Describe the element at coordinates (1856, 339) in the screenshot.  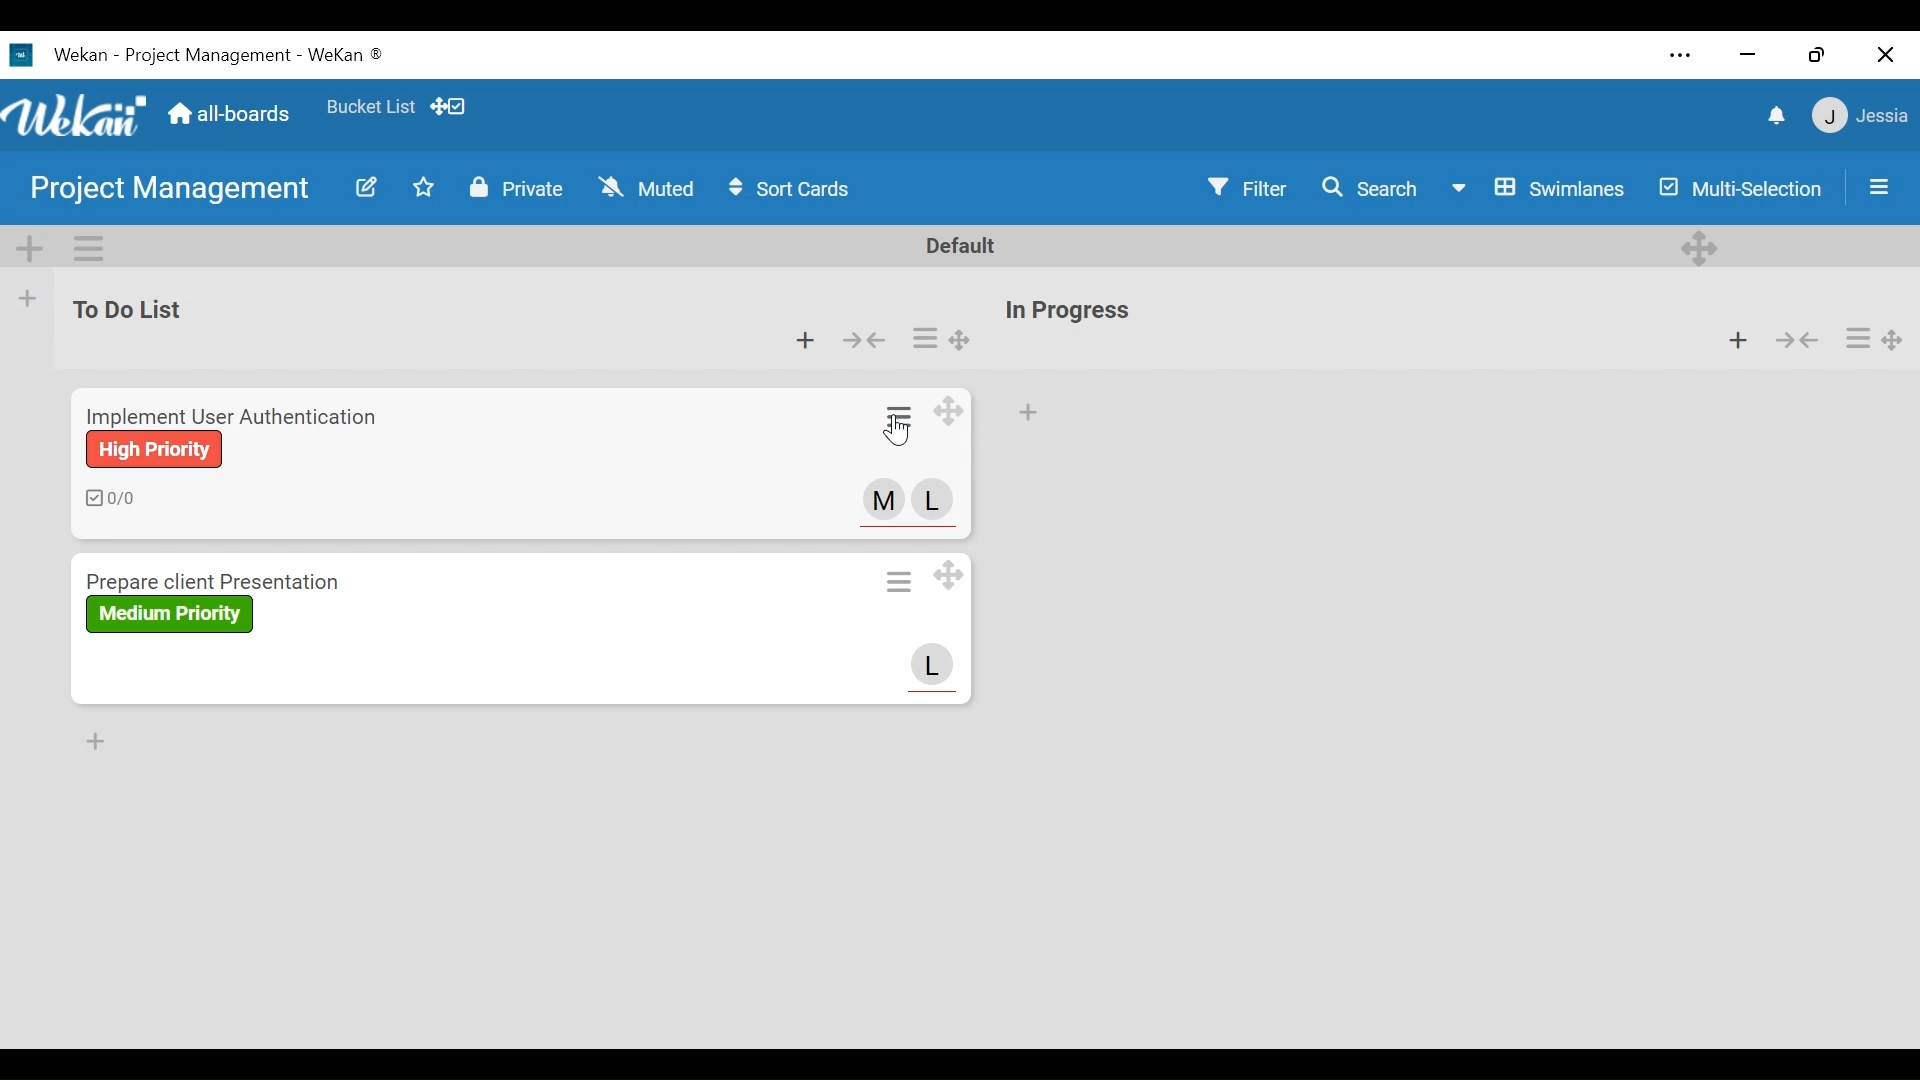
I see `Card actions` at that location.